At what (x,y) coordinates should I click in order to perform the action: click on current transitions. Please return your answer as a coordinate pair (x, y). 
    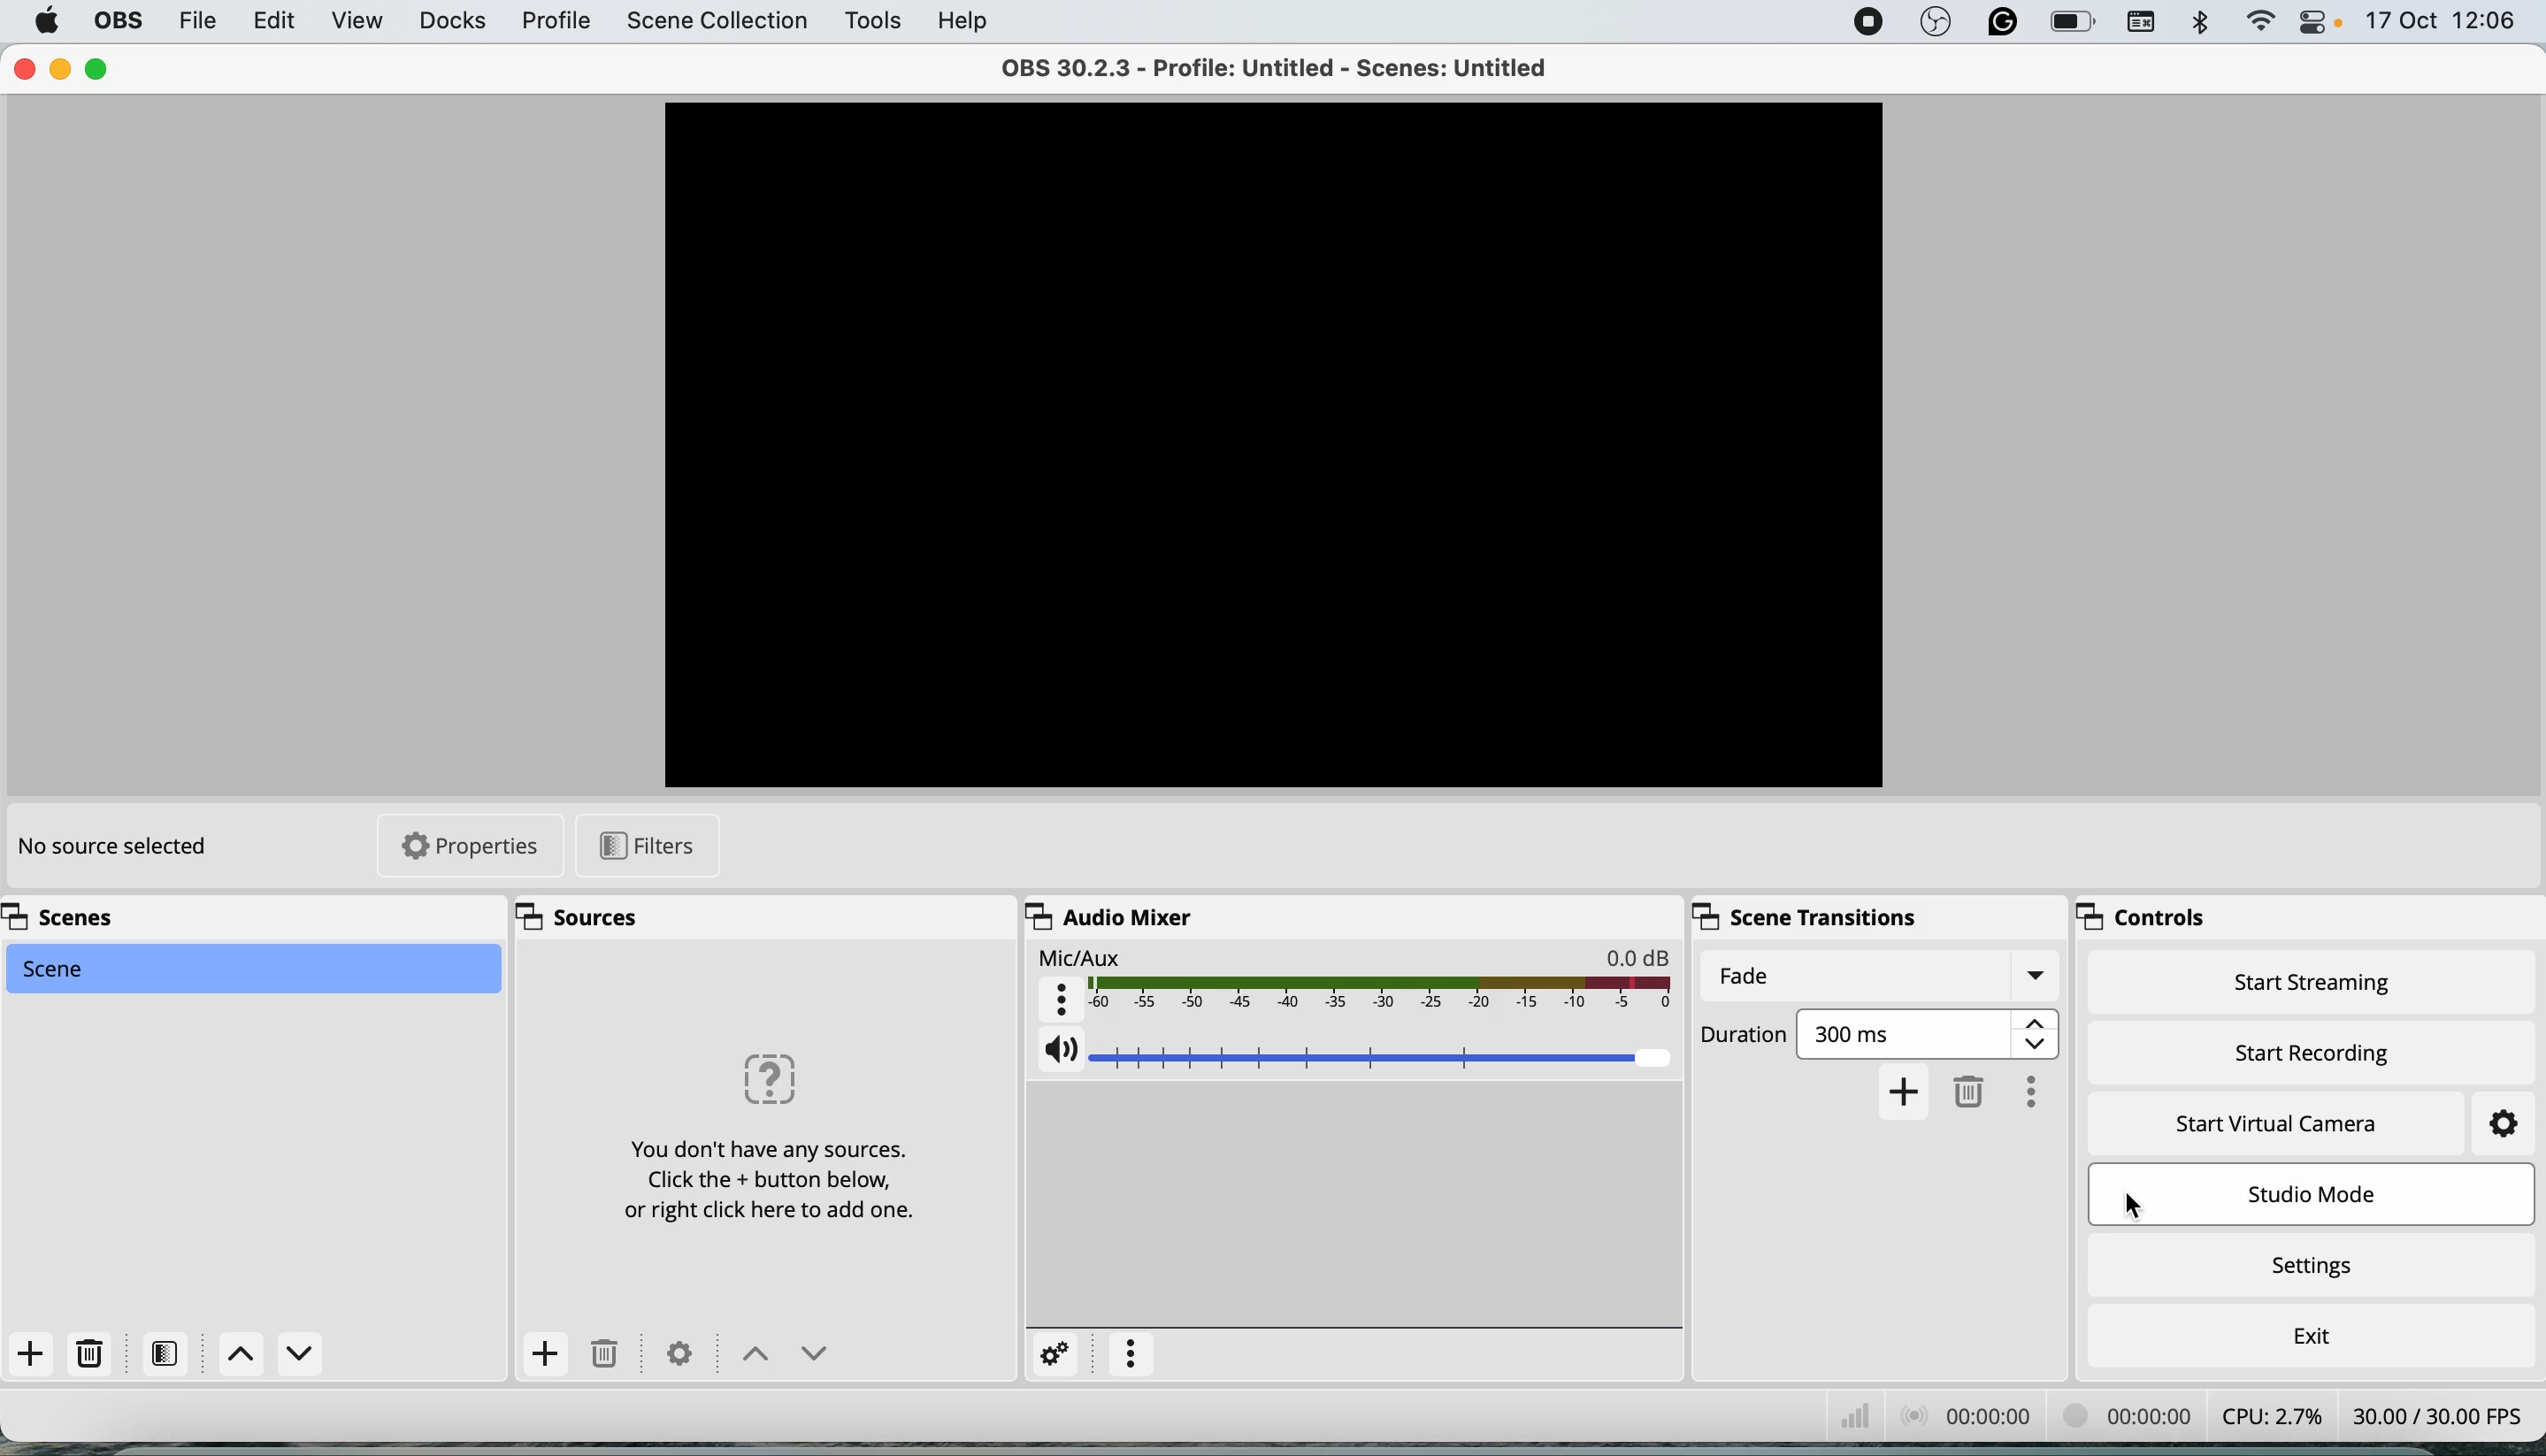
    Looking at the image, I should click on (1877, 977).